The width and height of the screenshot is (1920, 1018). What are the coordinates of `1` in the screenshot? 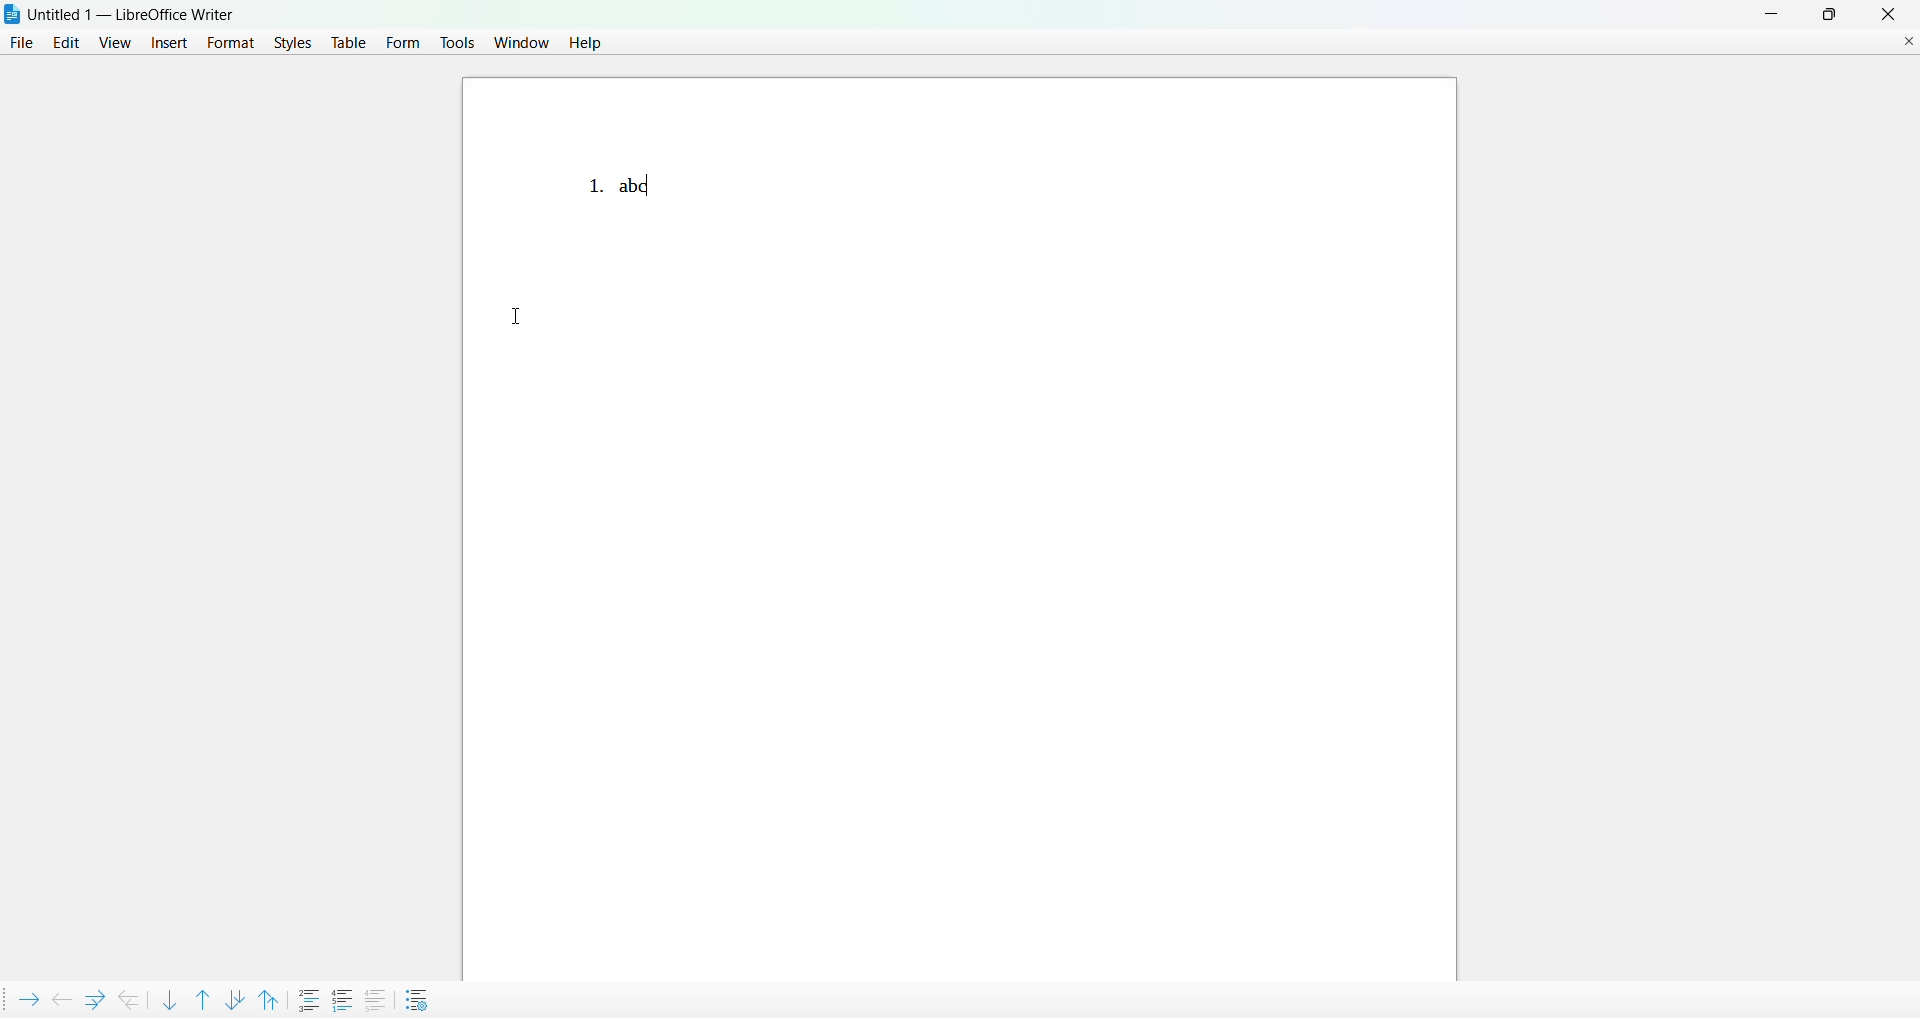 It's located at (578, 182).